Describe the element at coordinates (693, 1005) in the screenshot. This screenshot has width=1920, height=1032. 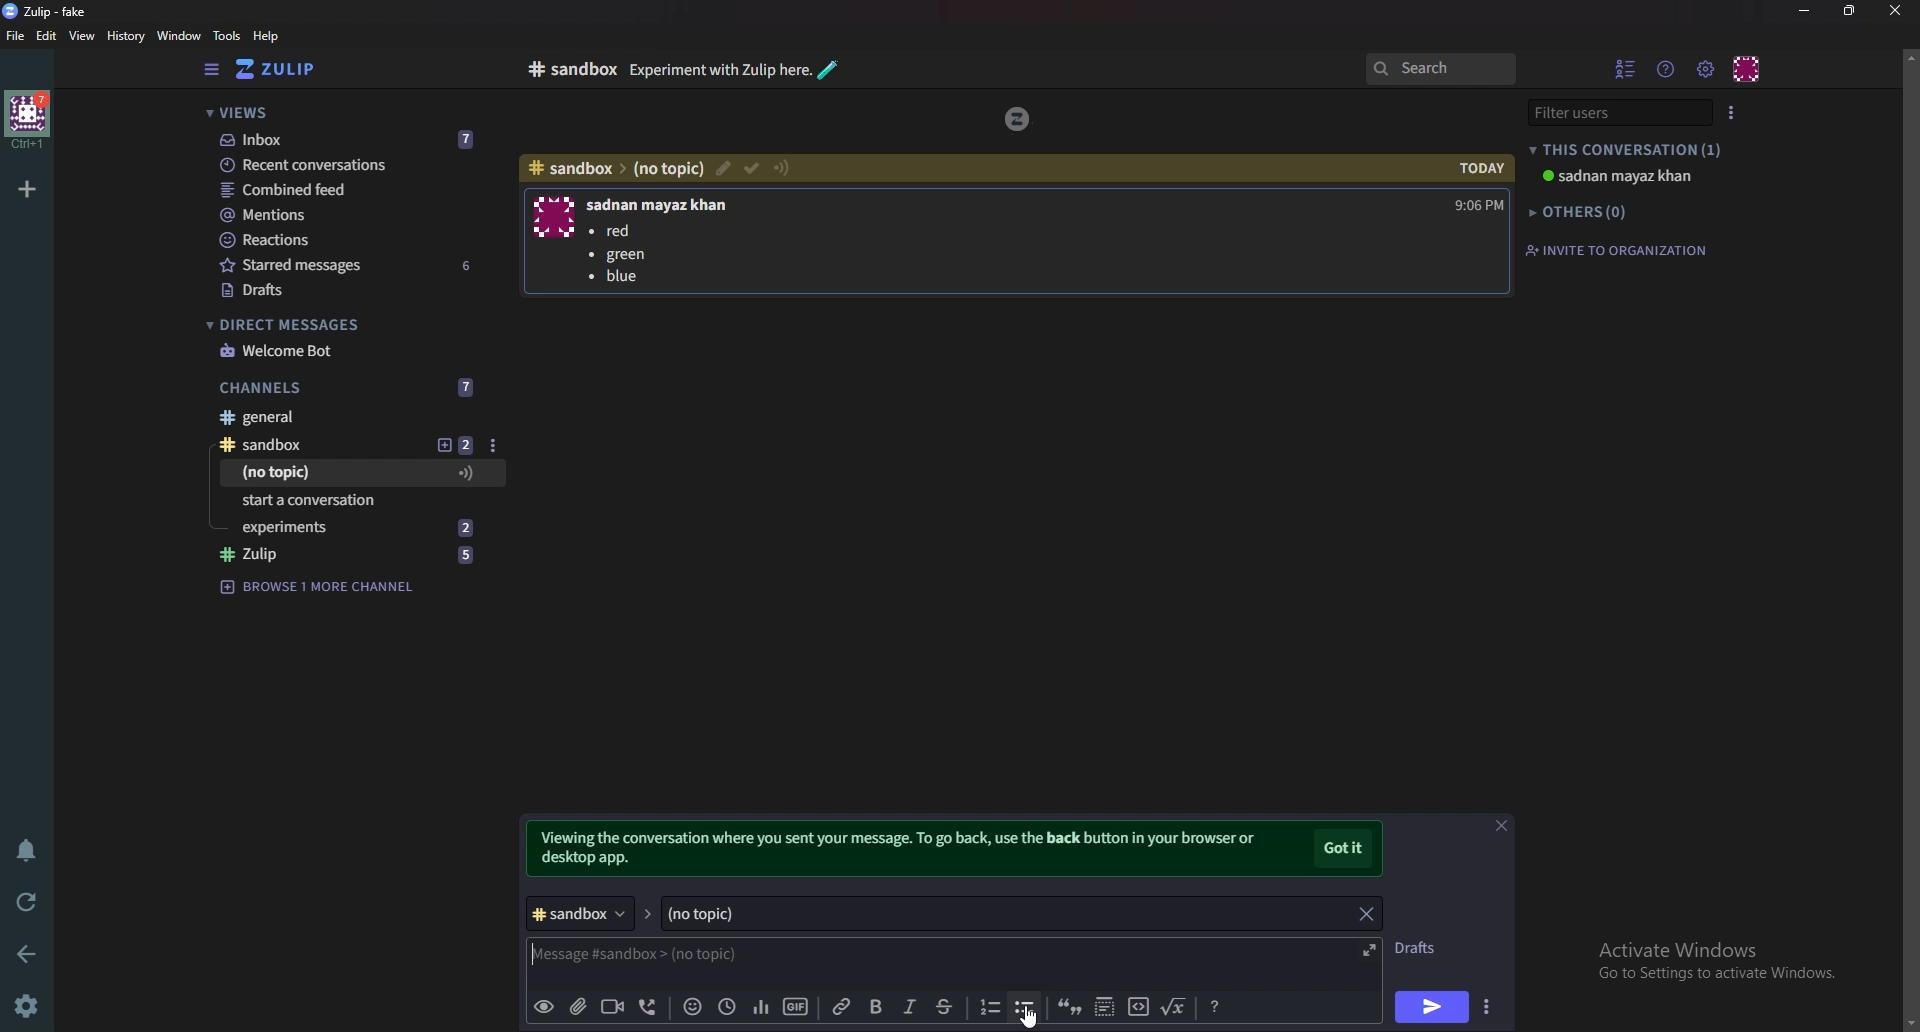
I see `Emoji` at that location.